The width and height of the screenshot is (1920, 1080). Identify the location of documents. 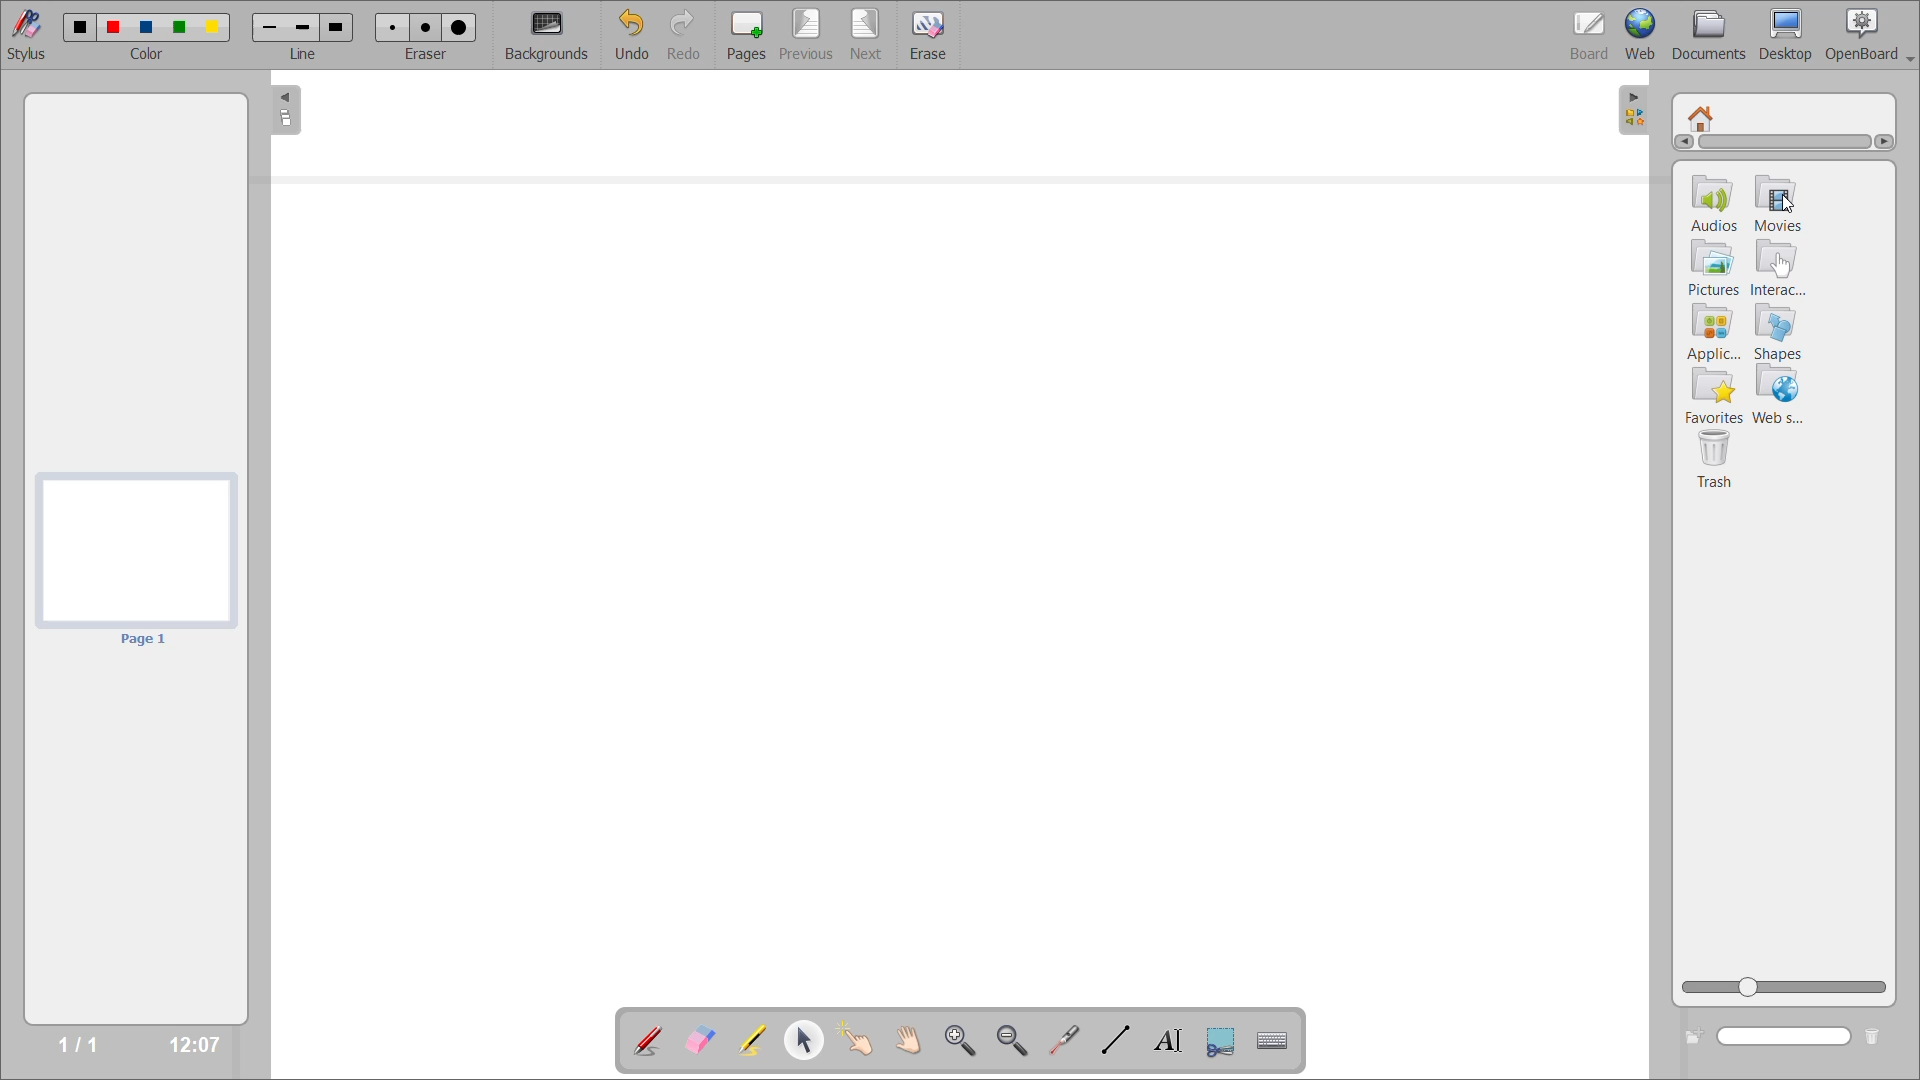
(1709, 33).